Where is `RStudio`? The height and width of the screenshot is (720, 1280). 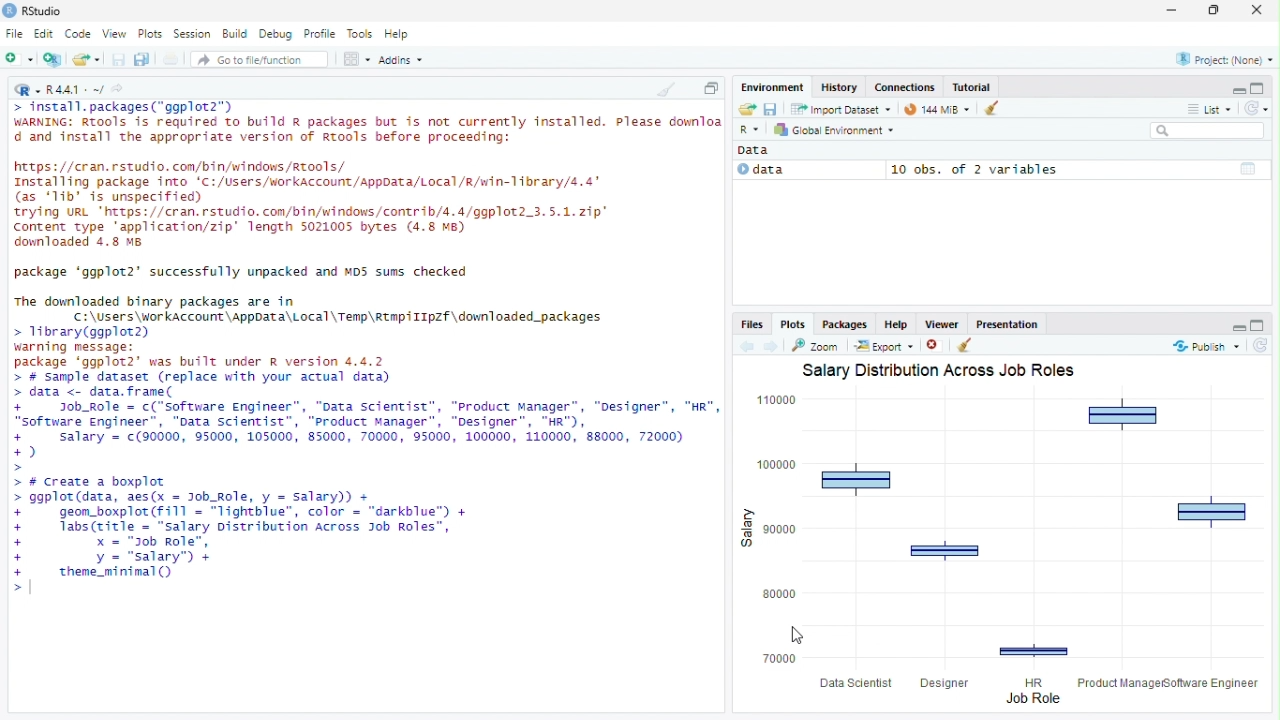
RStudio is located at coordinates (46, 11).